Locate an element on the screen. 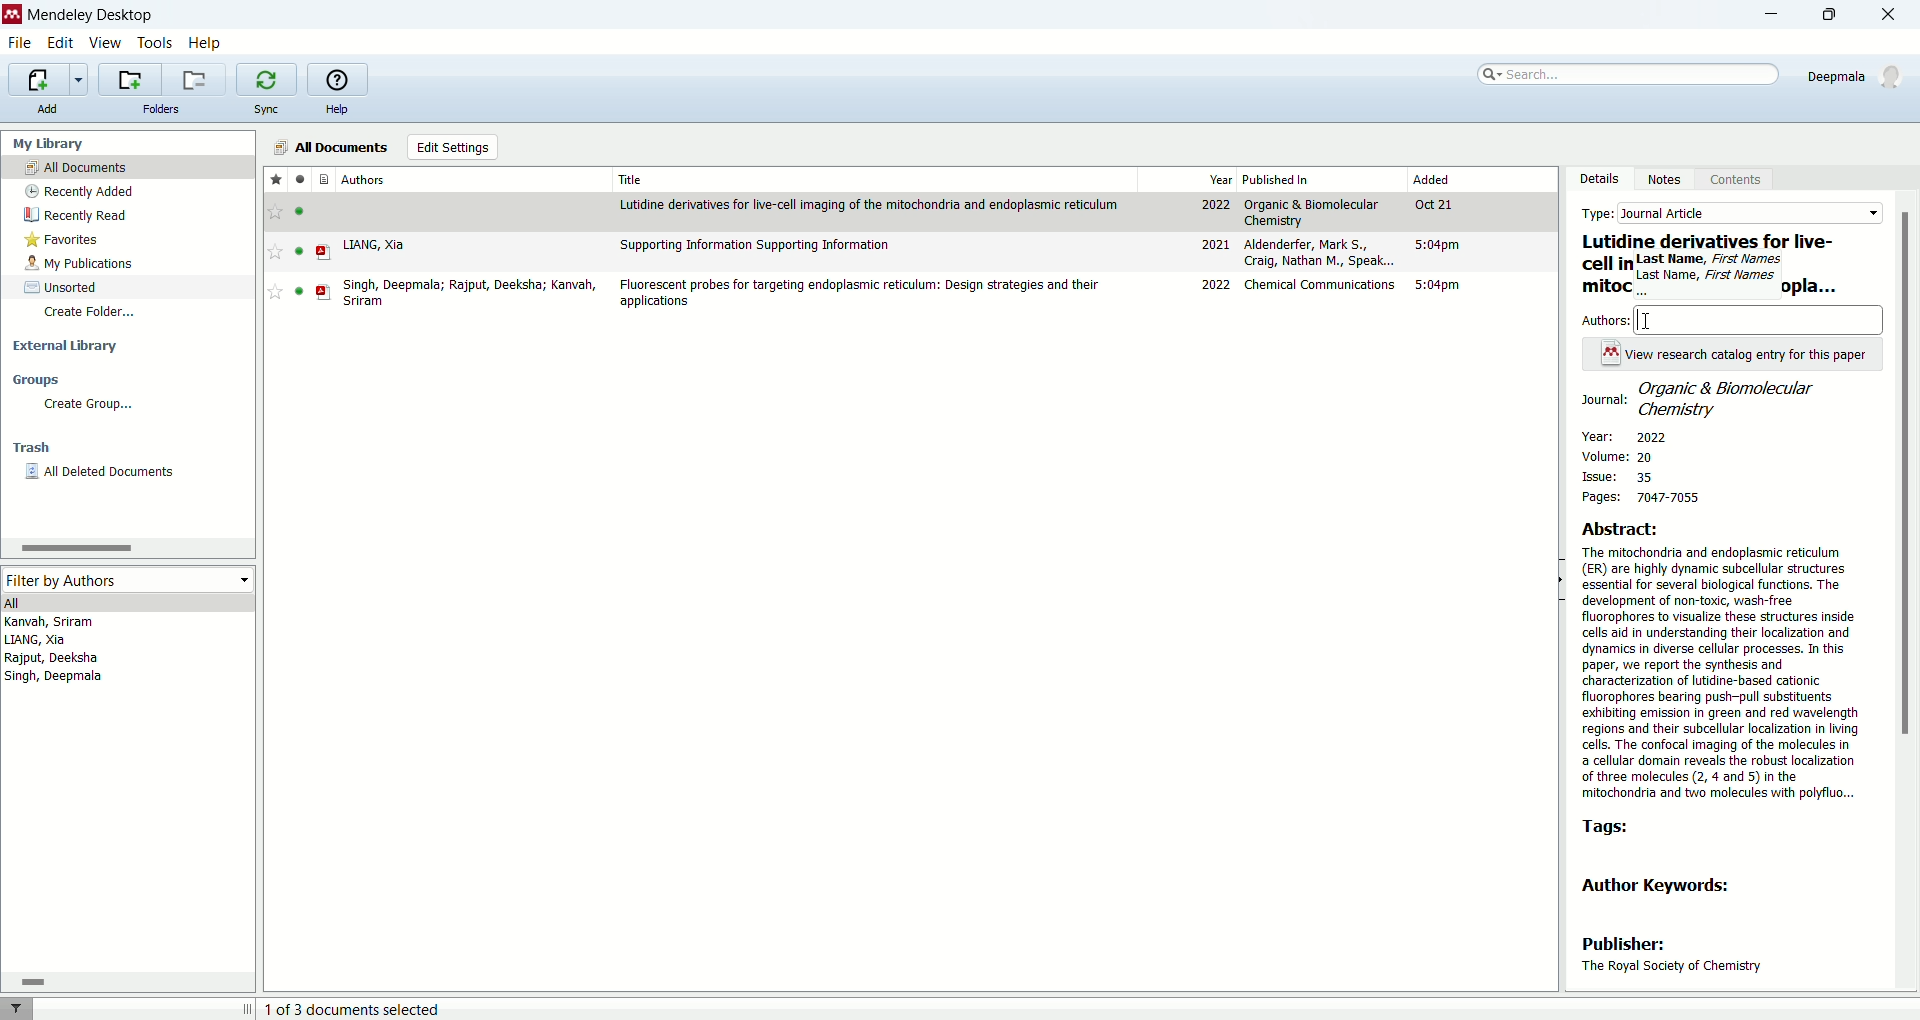  Journal article is located at coordinates (1750, 213).